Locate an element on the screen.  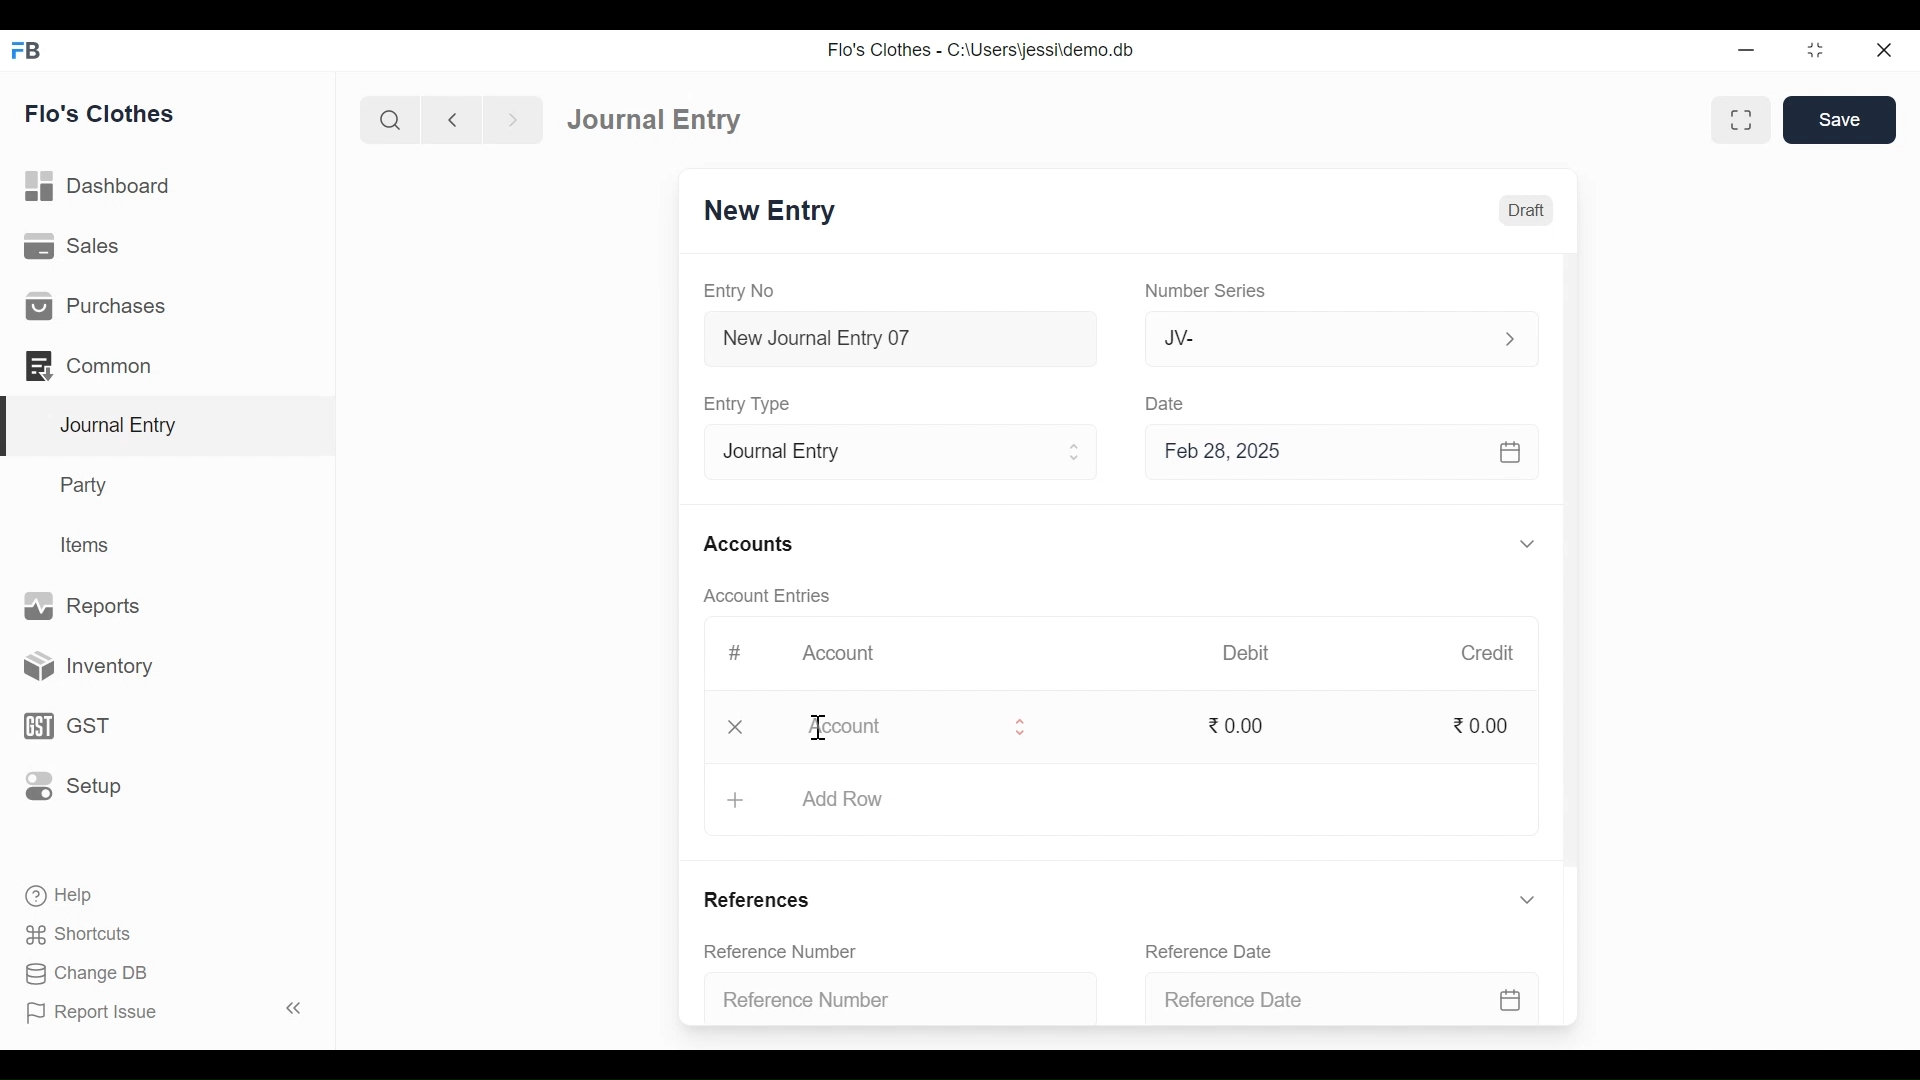
Toggle form and full width is located at coordinates (1741, 121).